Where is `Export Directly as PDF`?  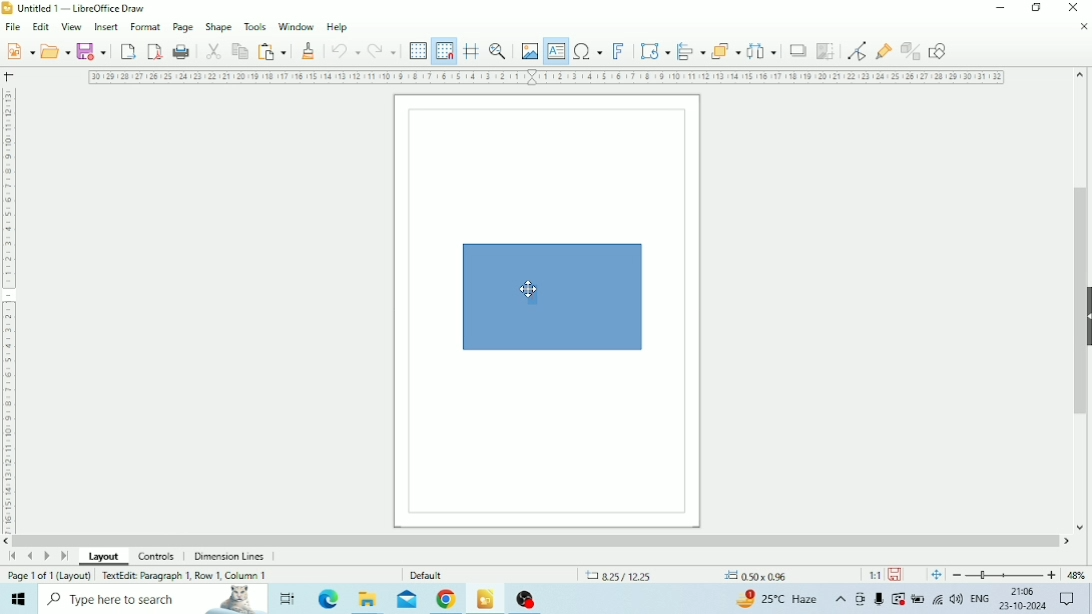 Export Directly as PDF is located at coordinates (155, 52).